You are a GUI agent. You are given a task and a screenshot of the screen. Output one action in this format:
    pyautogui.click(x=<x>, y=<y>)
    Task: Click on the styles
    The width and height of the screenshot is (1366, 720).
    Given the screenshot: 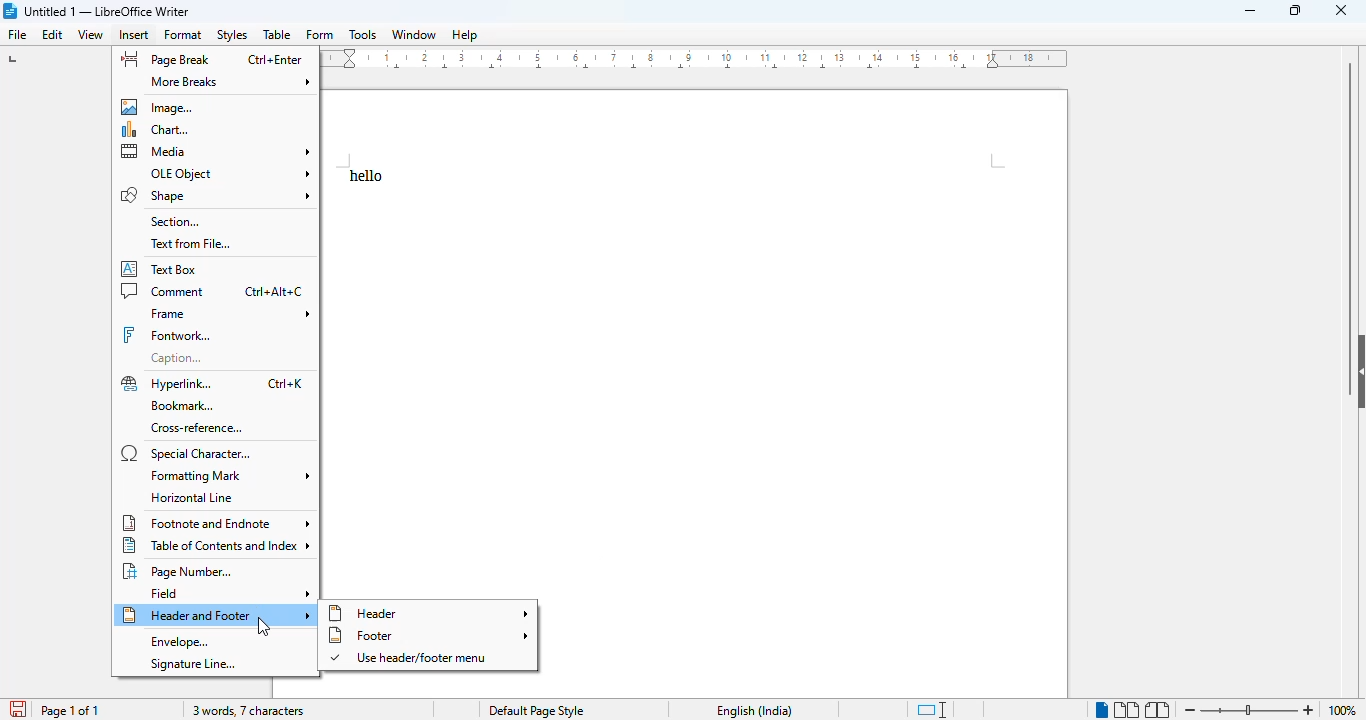 What is the action you would take?
    pyautogui.click(x=233, y=35)
    